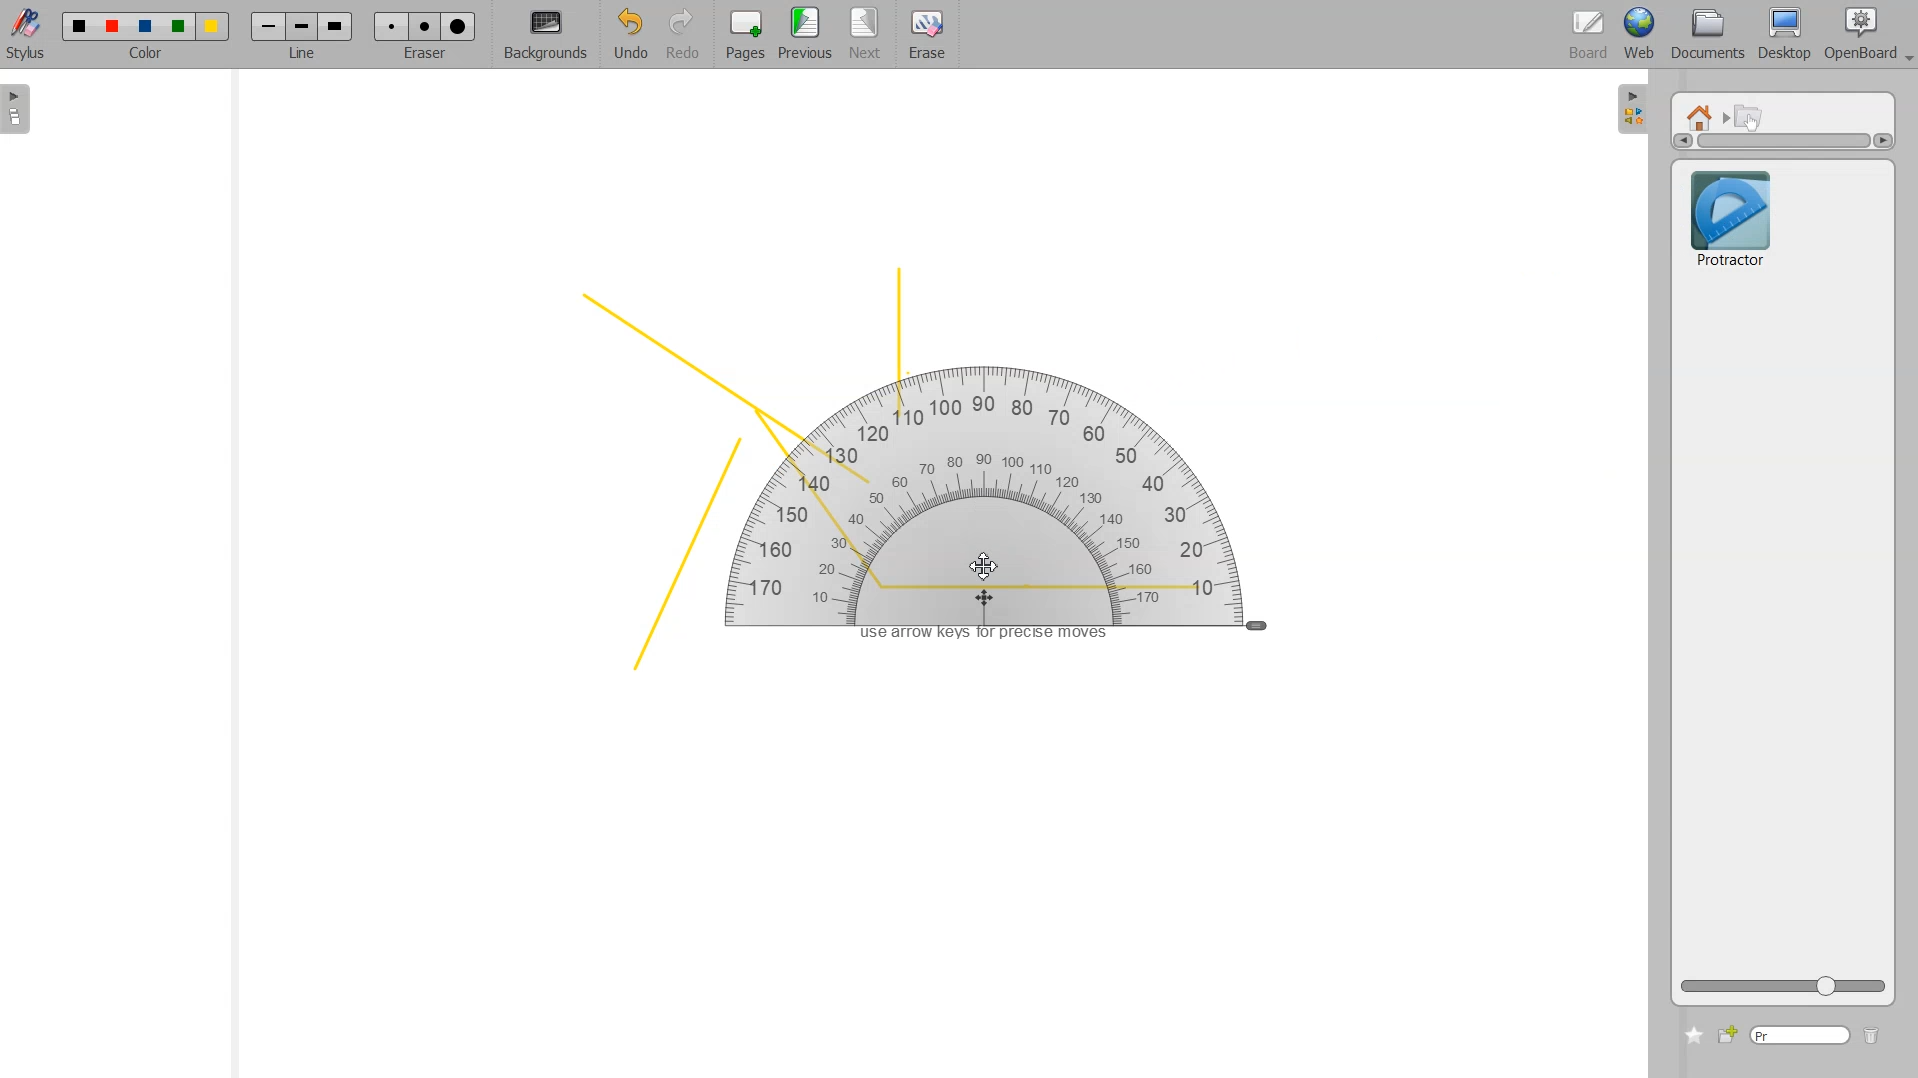  I want to click on Add new file, so click(1726, 1035).